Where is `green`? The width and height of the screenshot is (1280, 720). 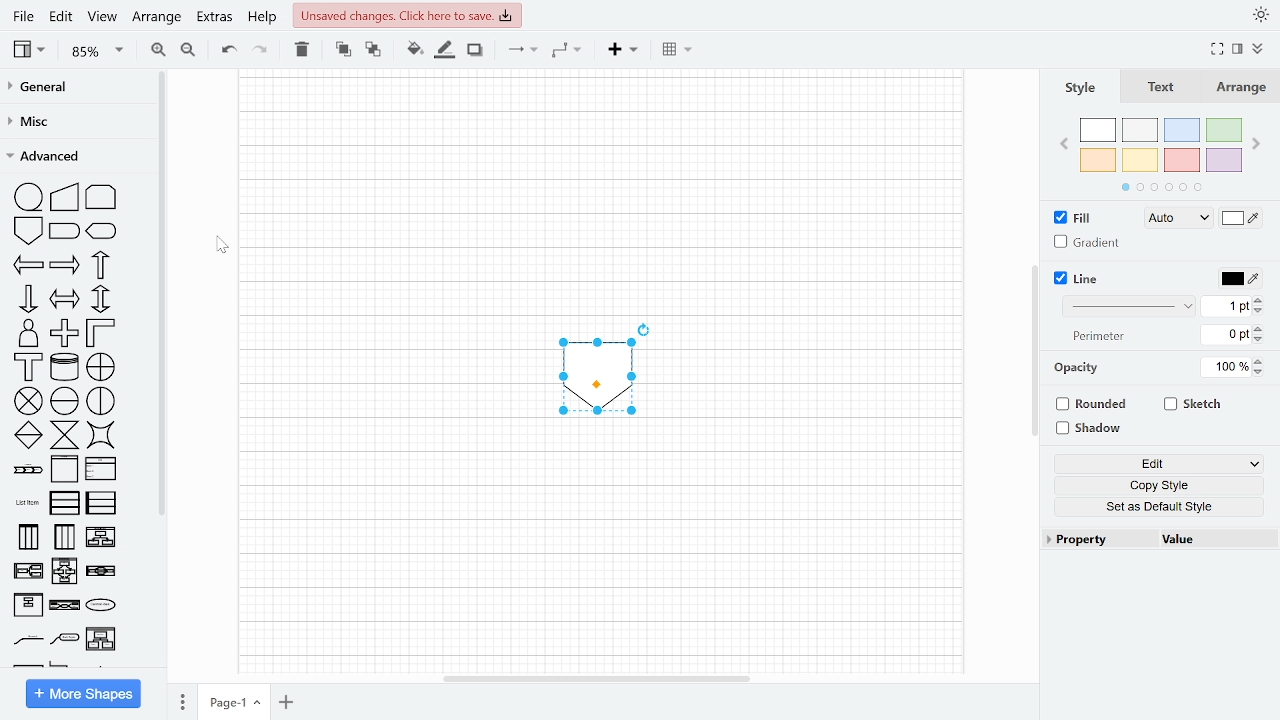
green is located at coordinates (1225, 129).